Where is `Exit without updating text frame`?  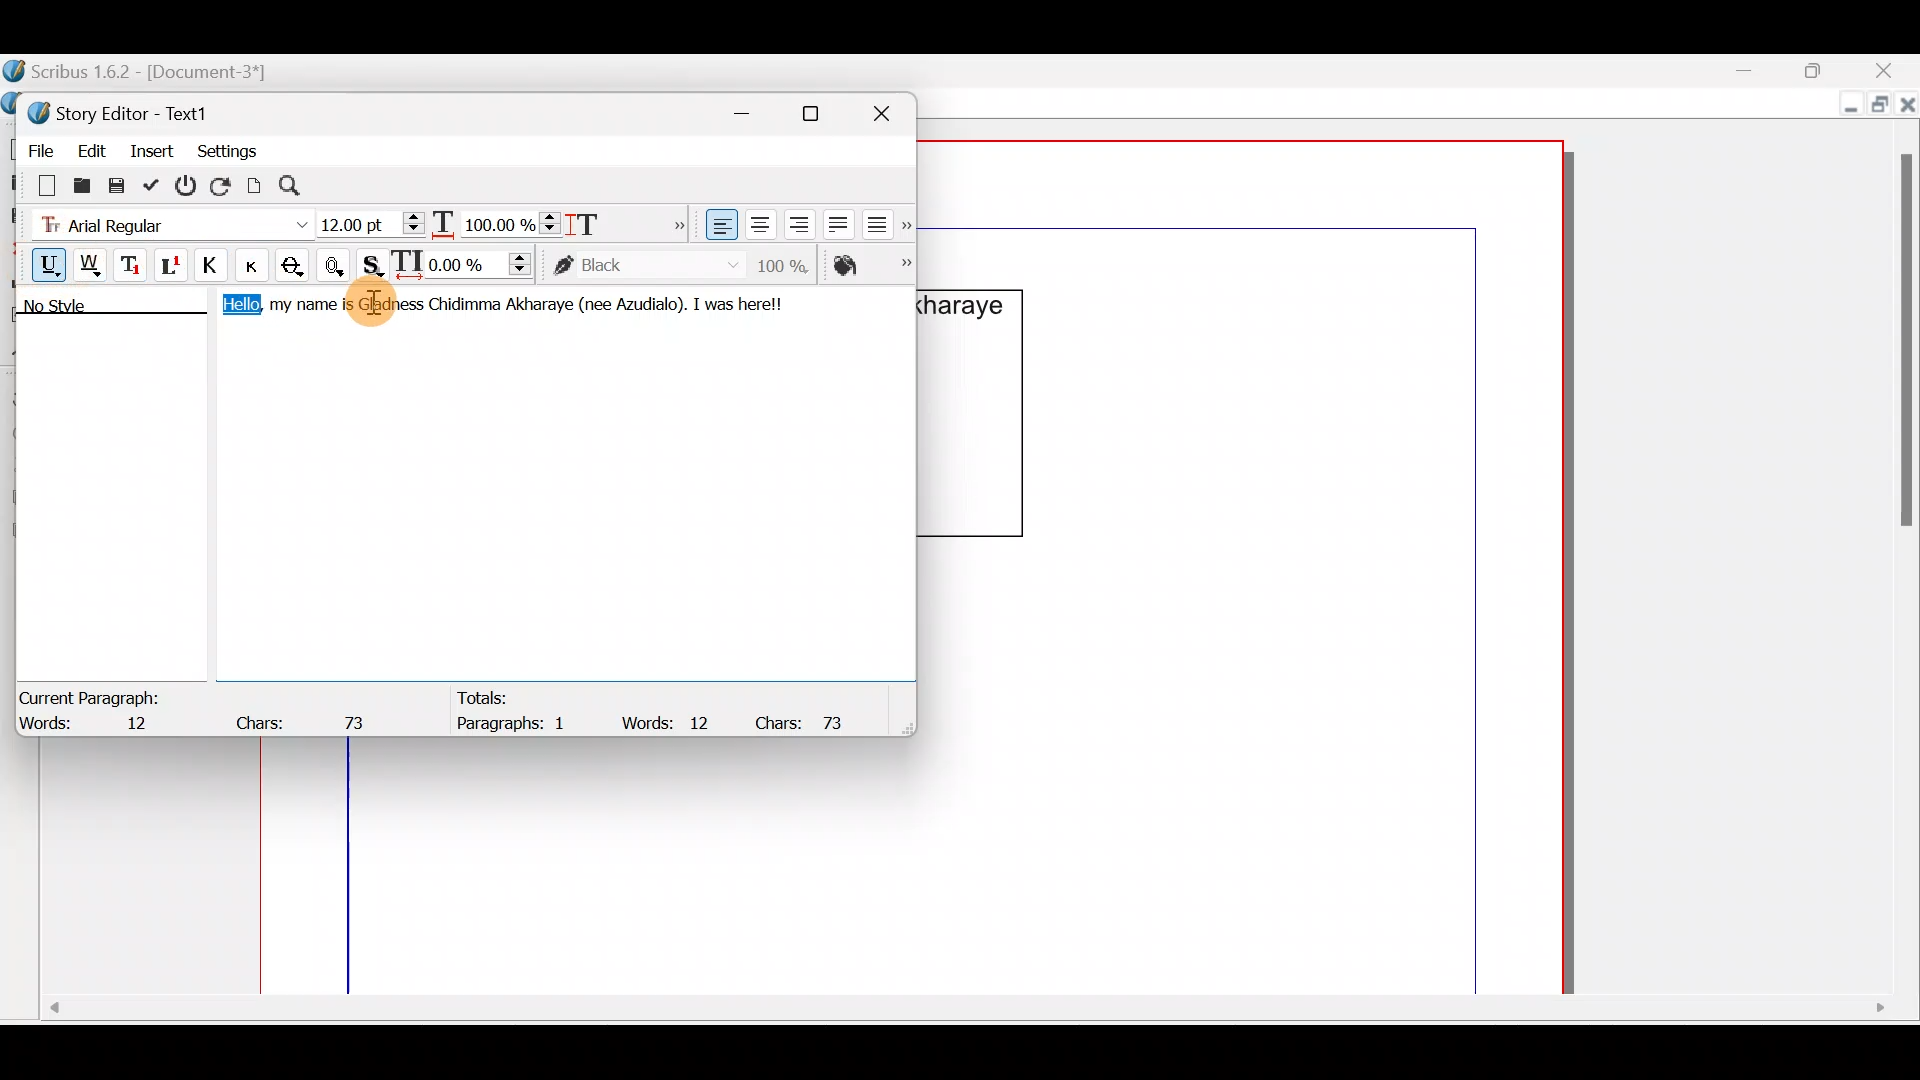 Exit without updating text frame is located at coordinates (189, 185).